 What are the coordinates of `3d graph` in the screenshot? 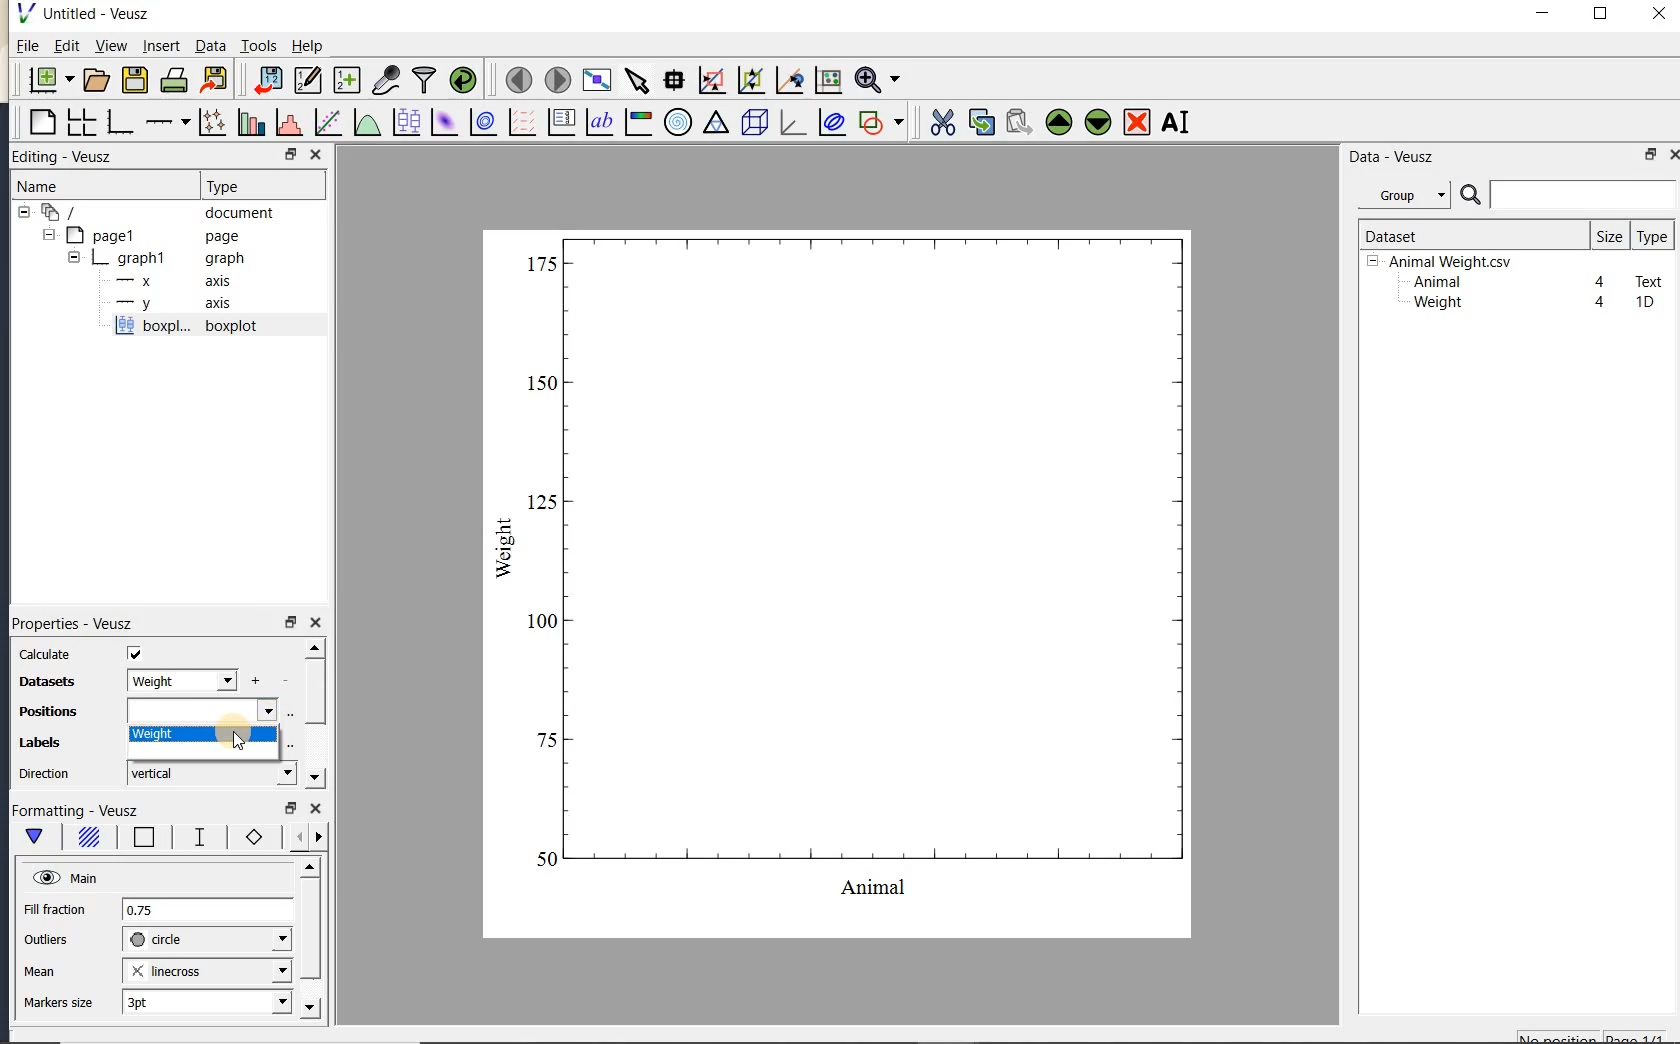 It's located at (790, 122).